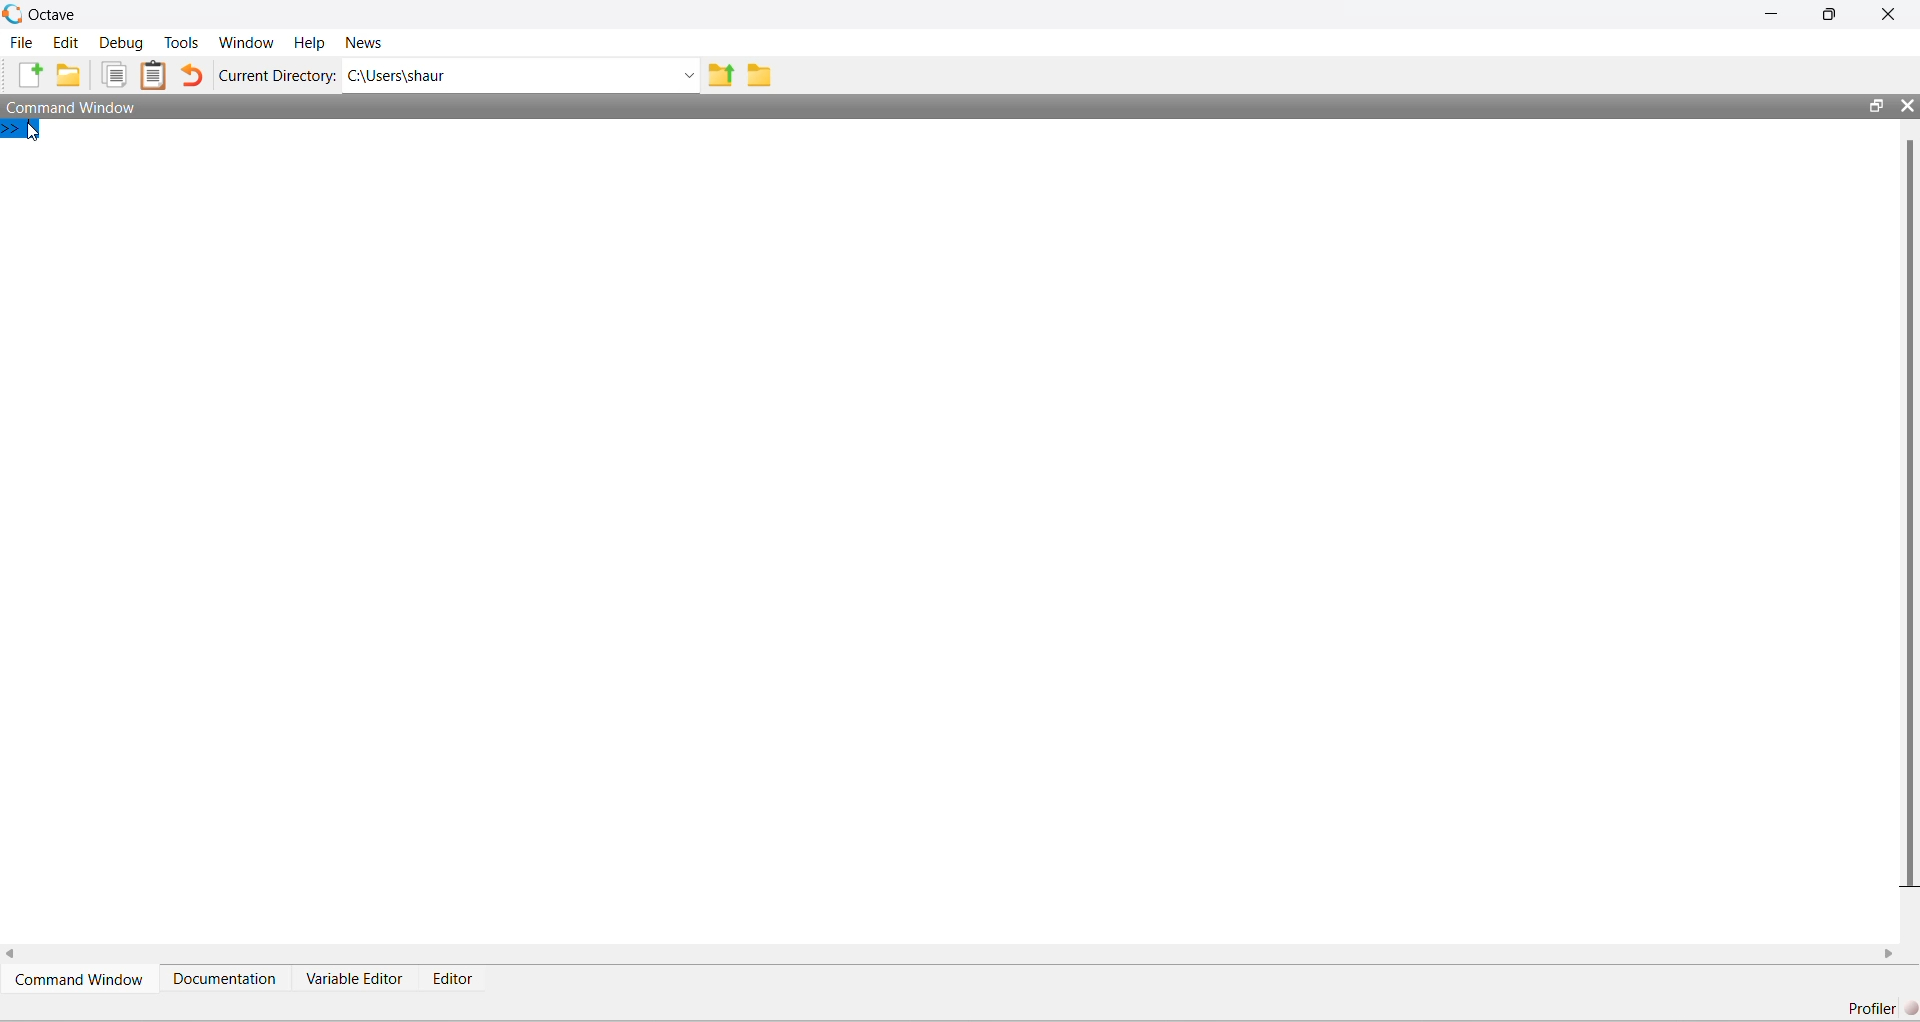  I want to click on File, so click(20, 41).